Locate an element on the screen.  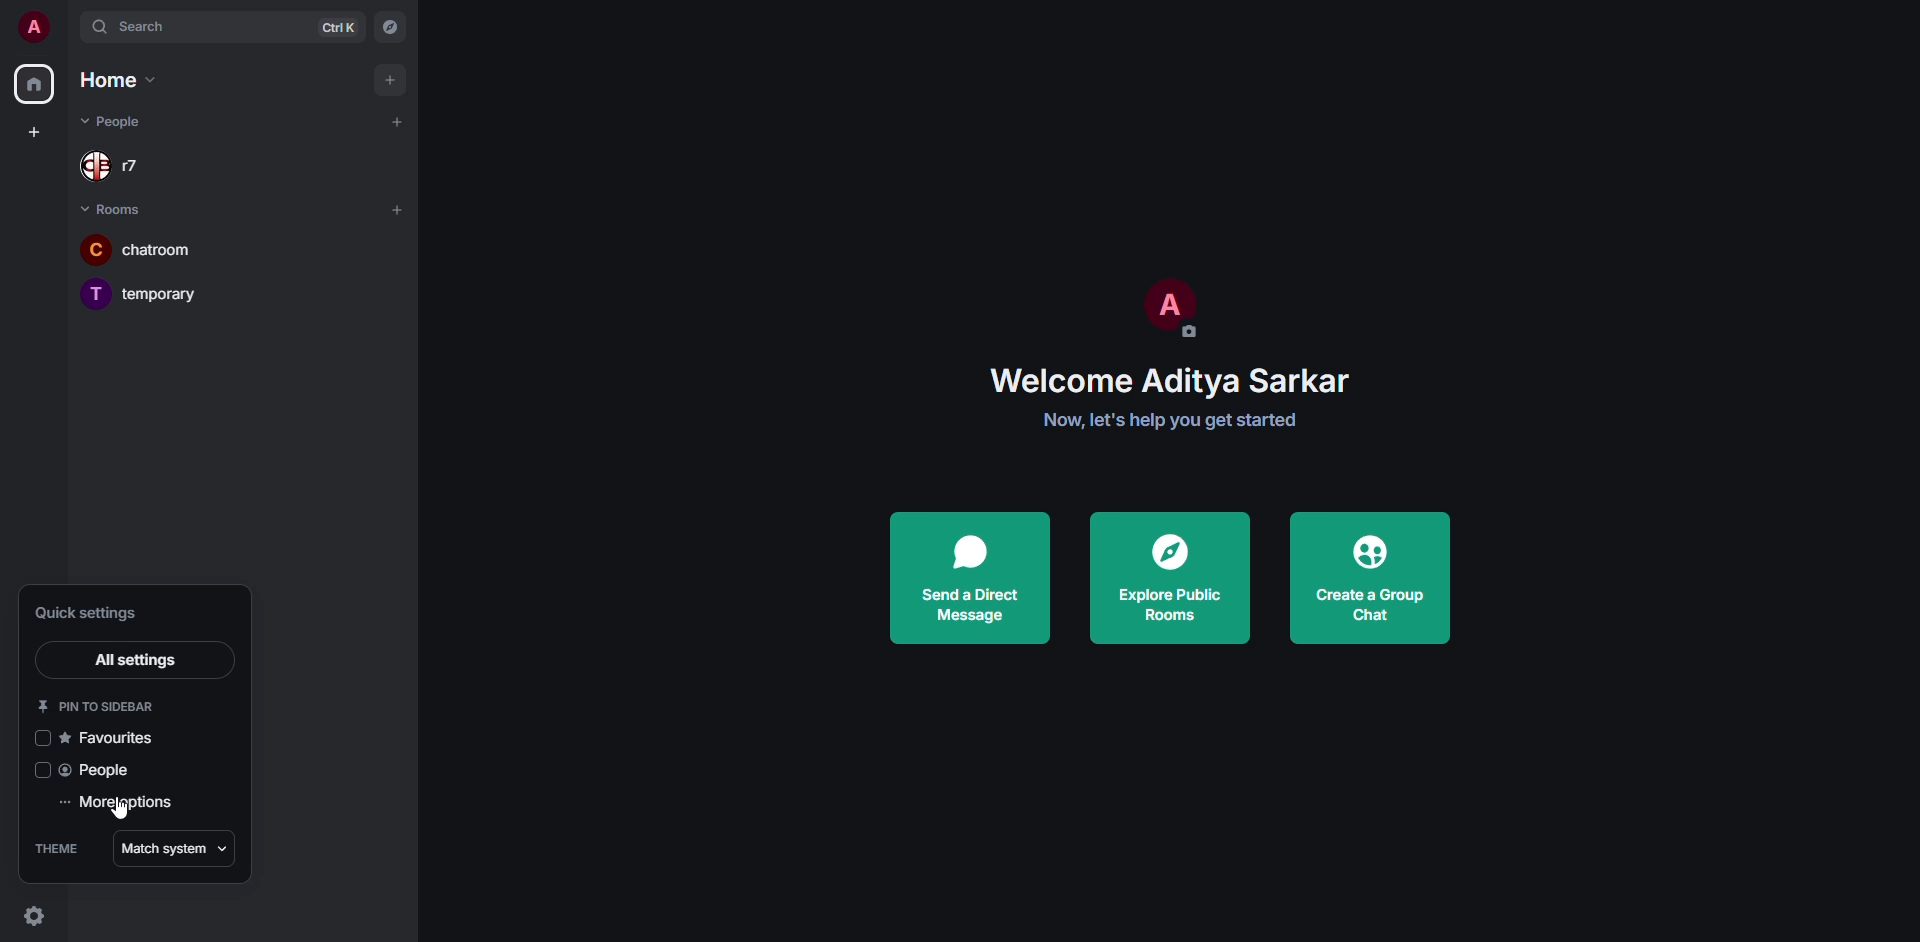
expand is located at coordinates (66, 30).